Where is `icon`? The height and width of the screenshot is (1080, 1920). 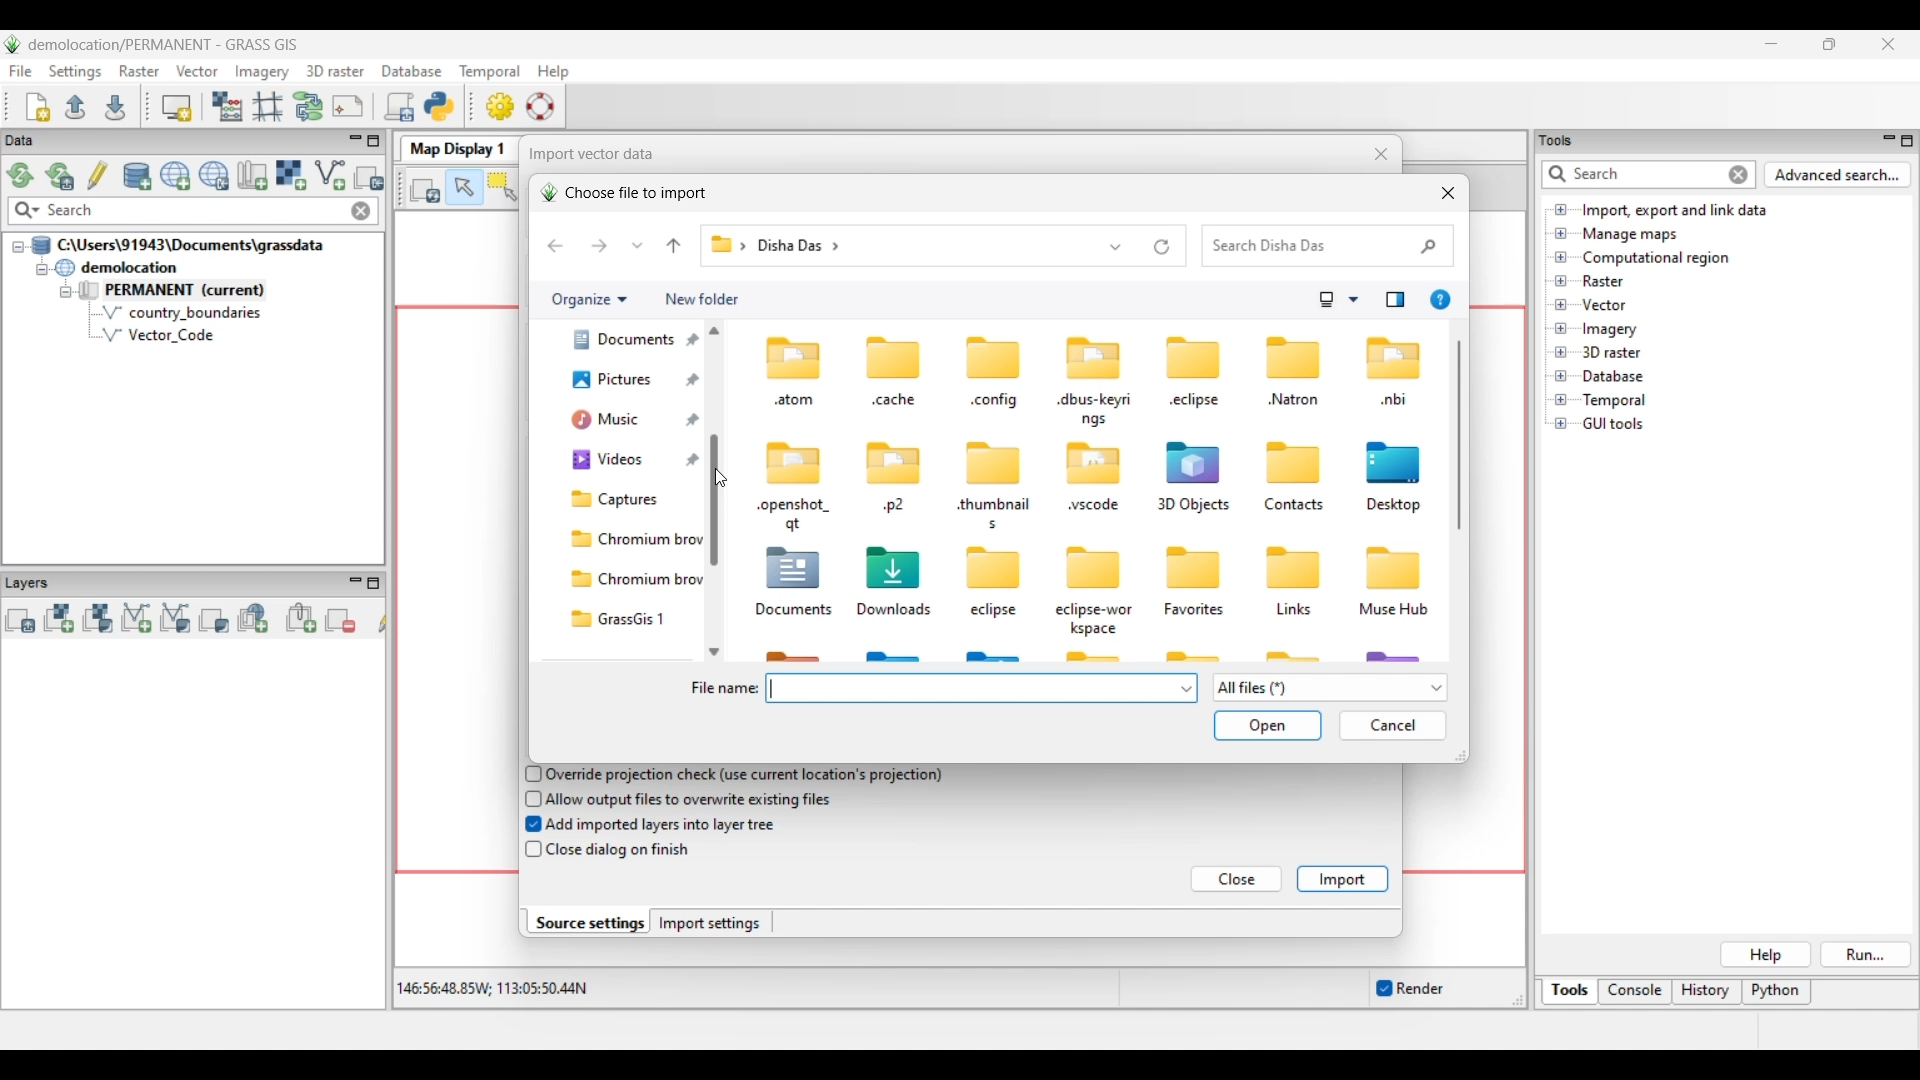 icon is located at coordinates (996, 359).